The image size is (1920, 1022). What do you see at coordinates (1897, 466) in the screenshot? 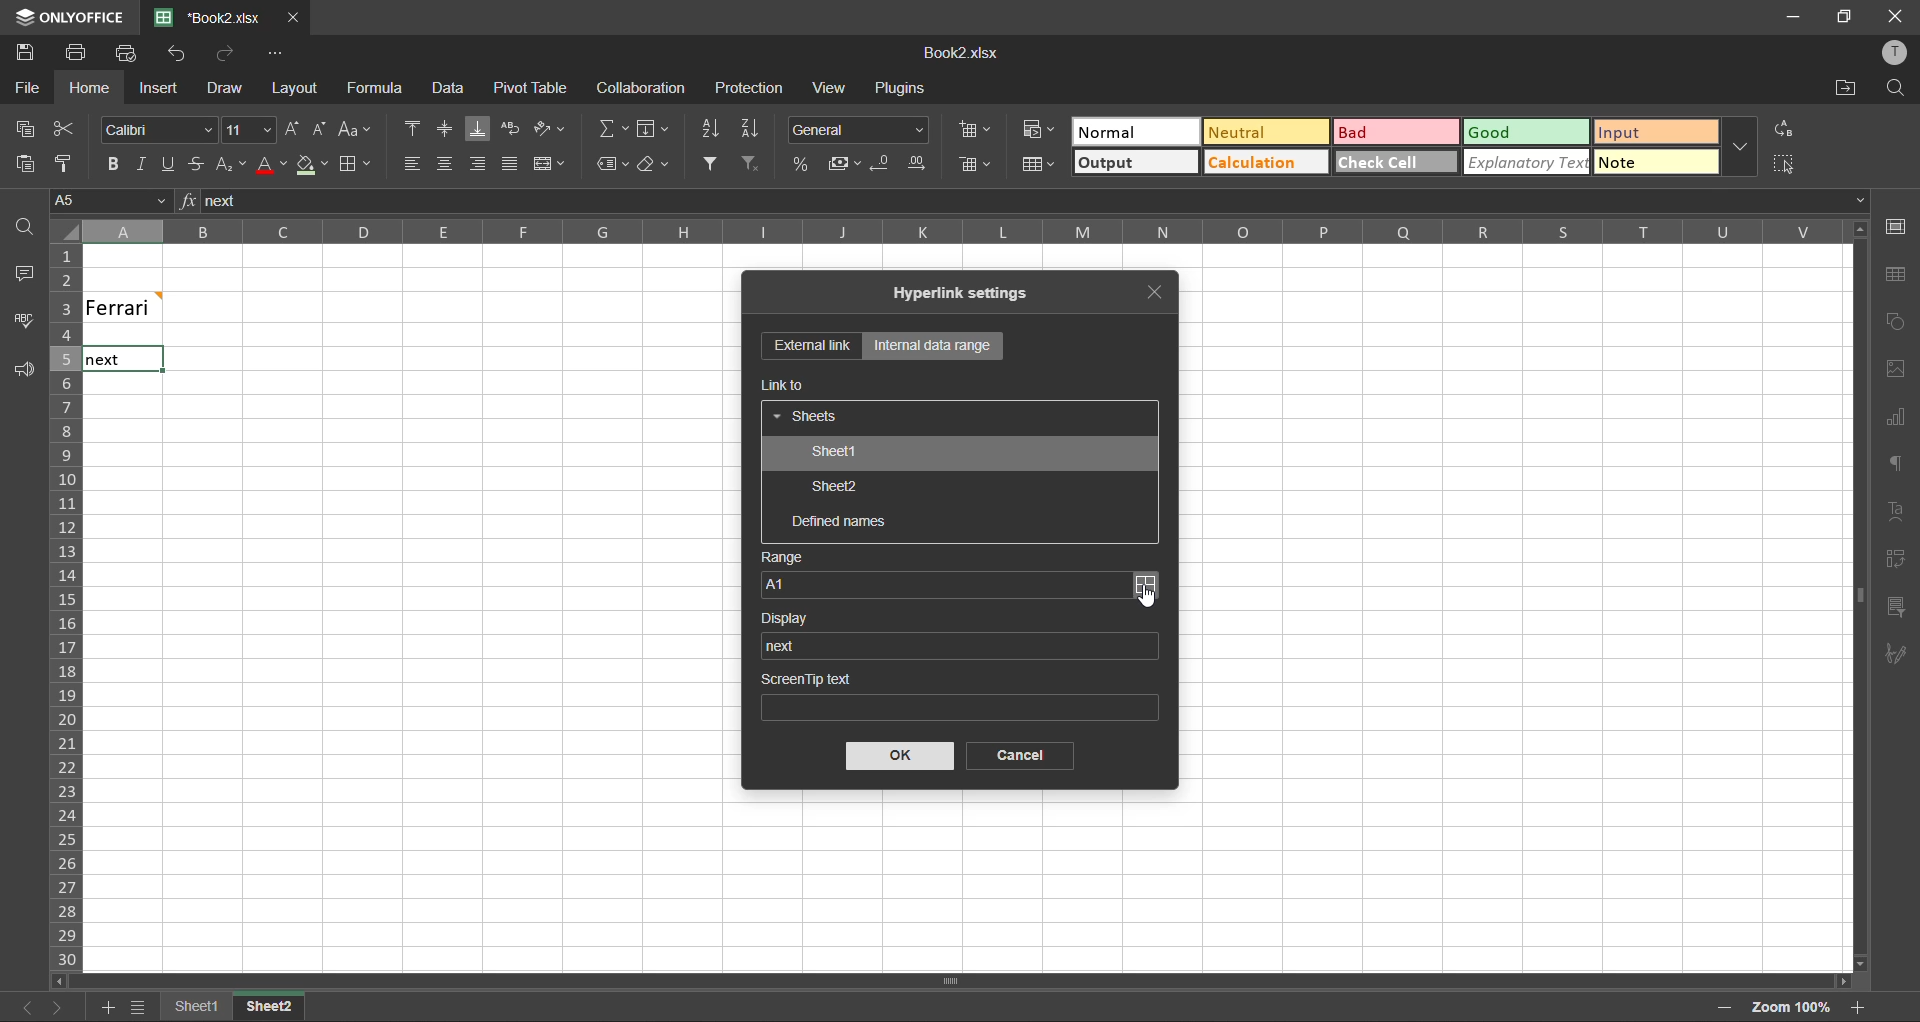
I see `paragraph` at bounding box center [1897, 466].